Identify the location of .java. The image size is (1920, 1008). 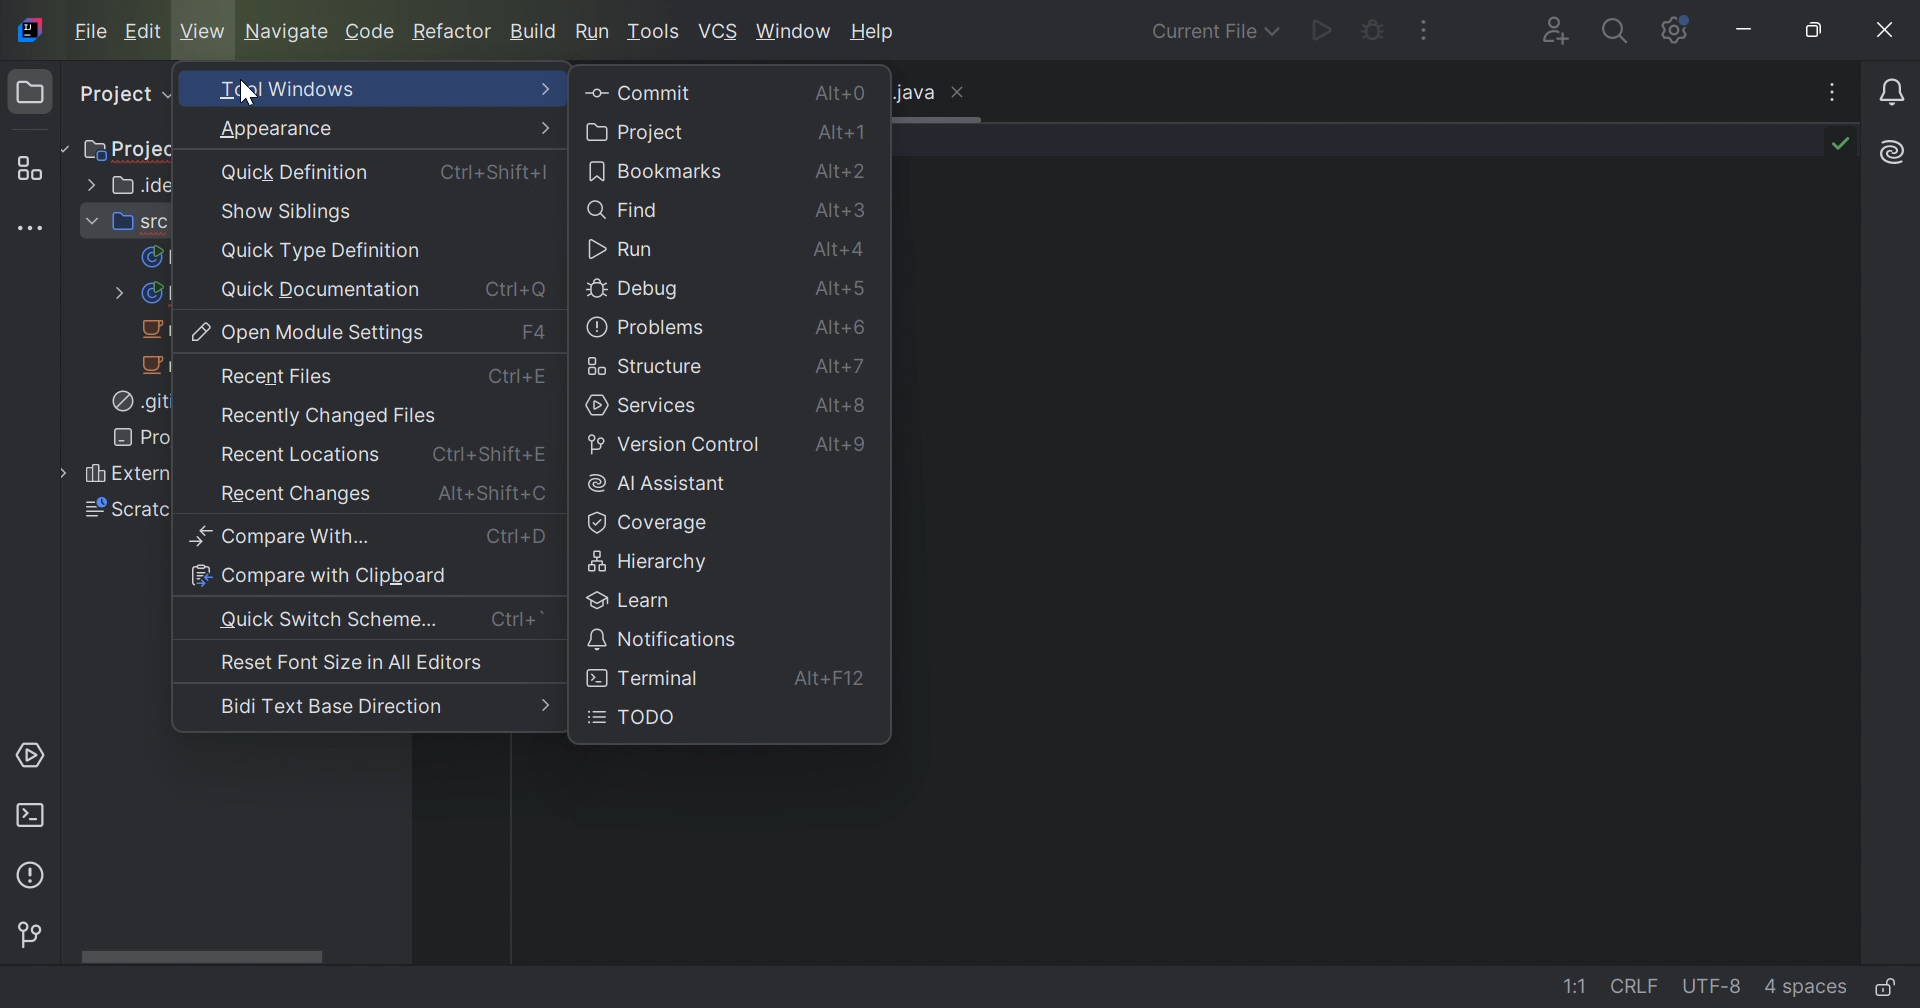
(913, 93).